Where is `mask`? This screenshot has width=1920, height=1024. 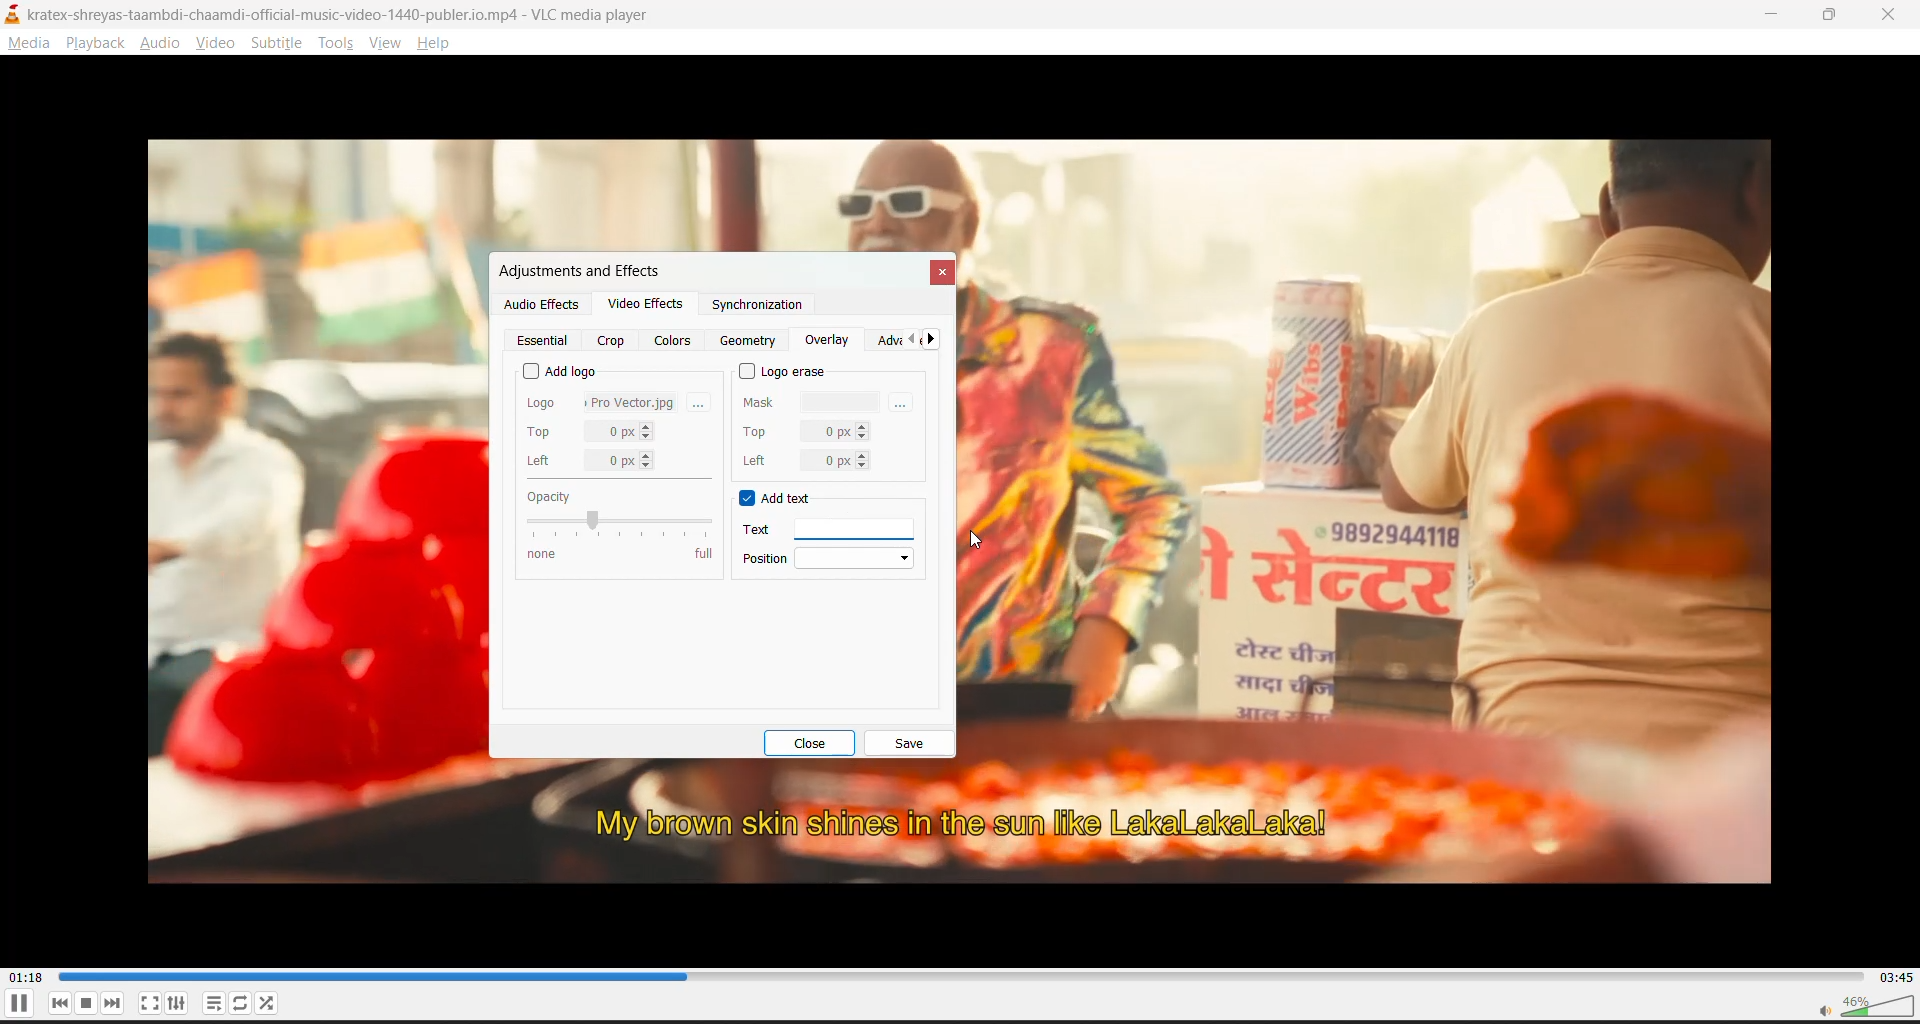
mask is located at coordinates (813, 400).